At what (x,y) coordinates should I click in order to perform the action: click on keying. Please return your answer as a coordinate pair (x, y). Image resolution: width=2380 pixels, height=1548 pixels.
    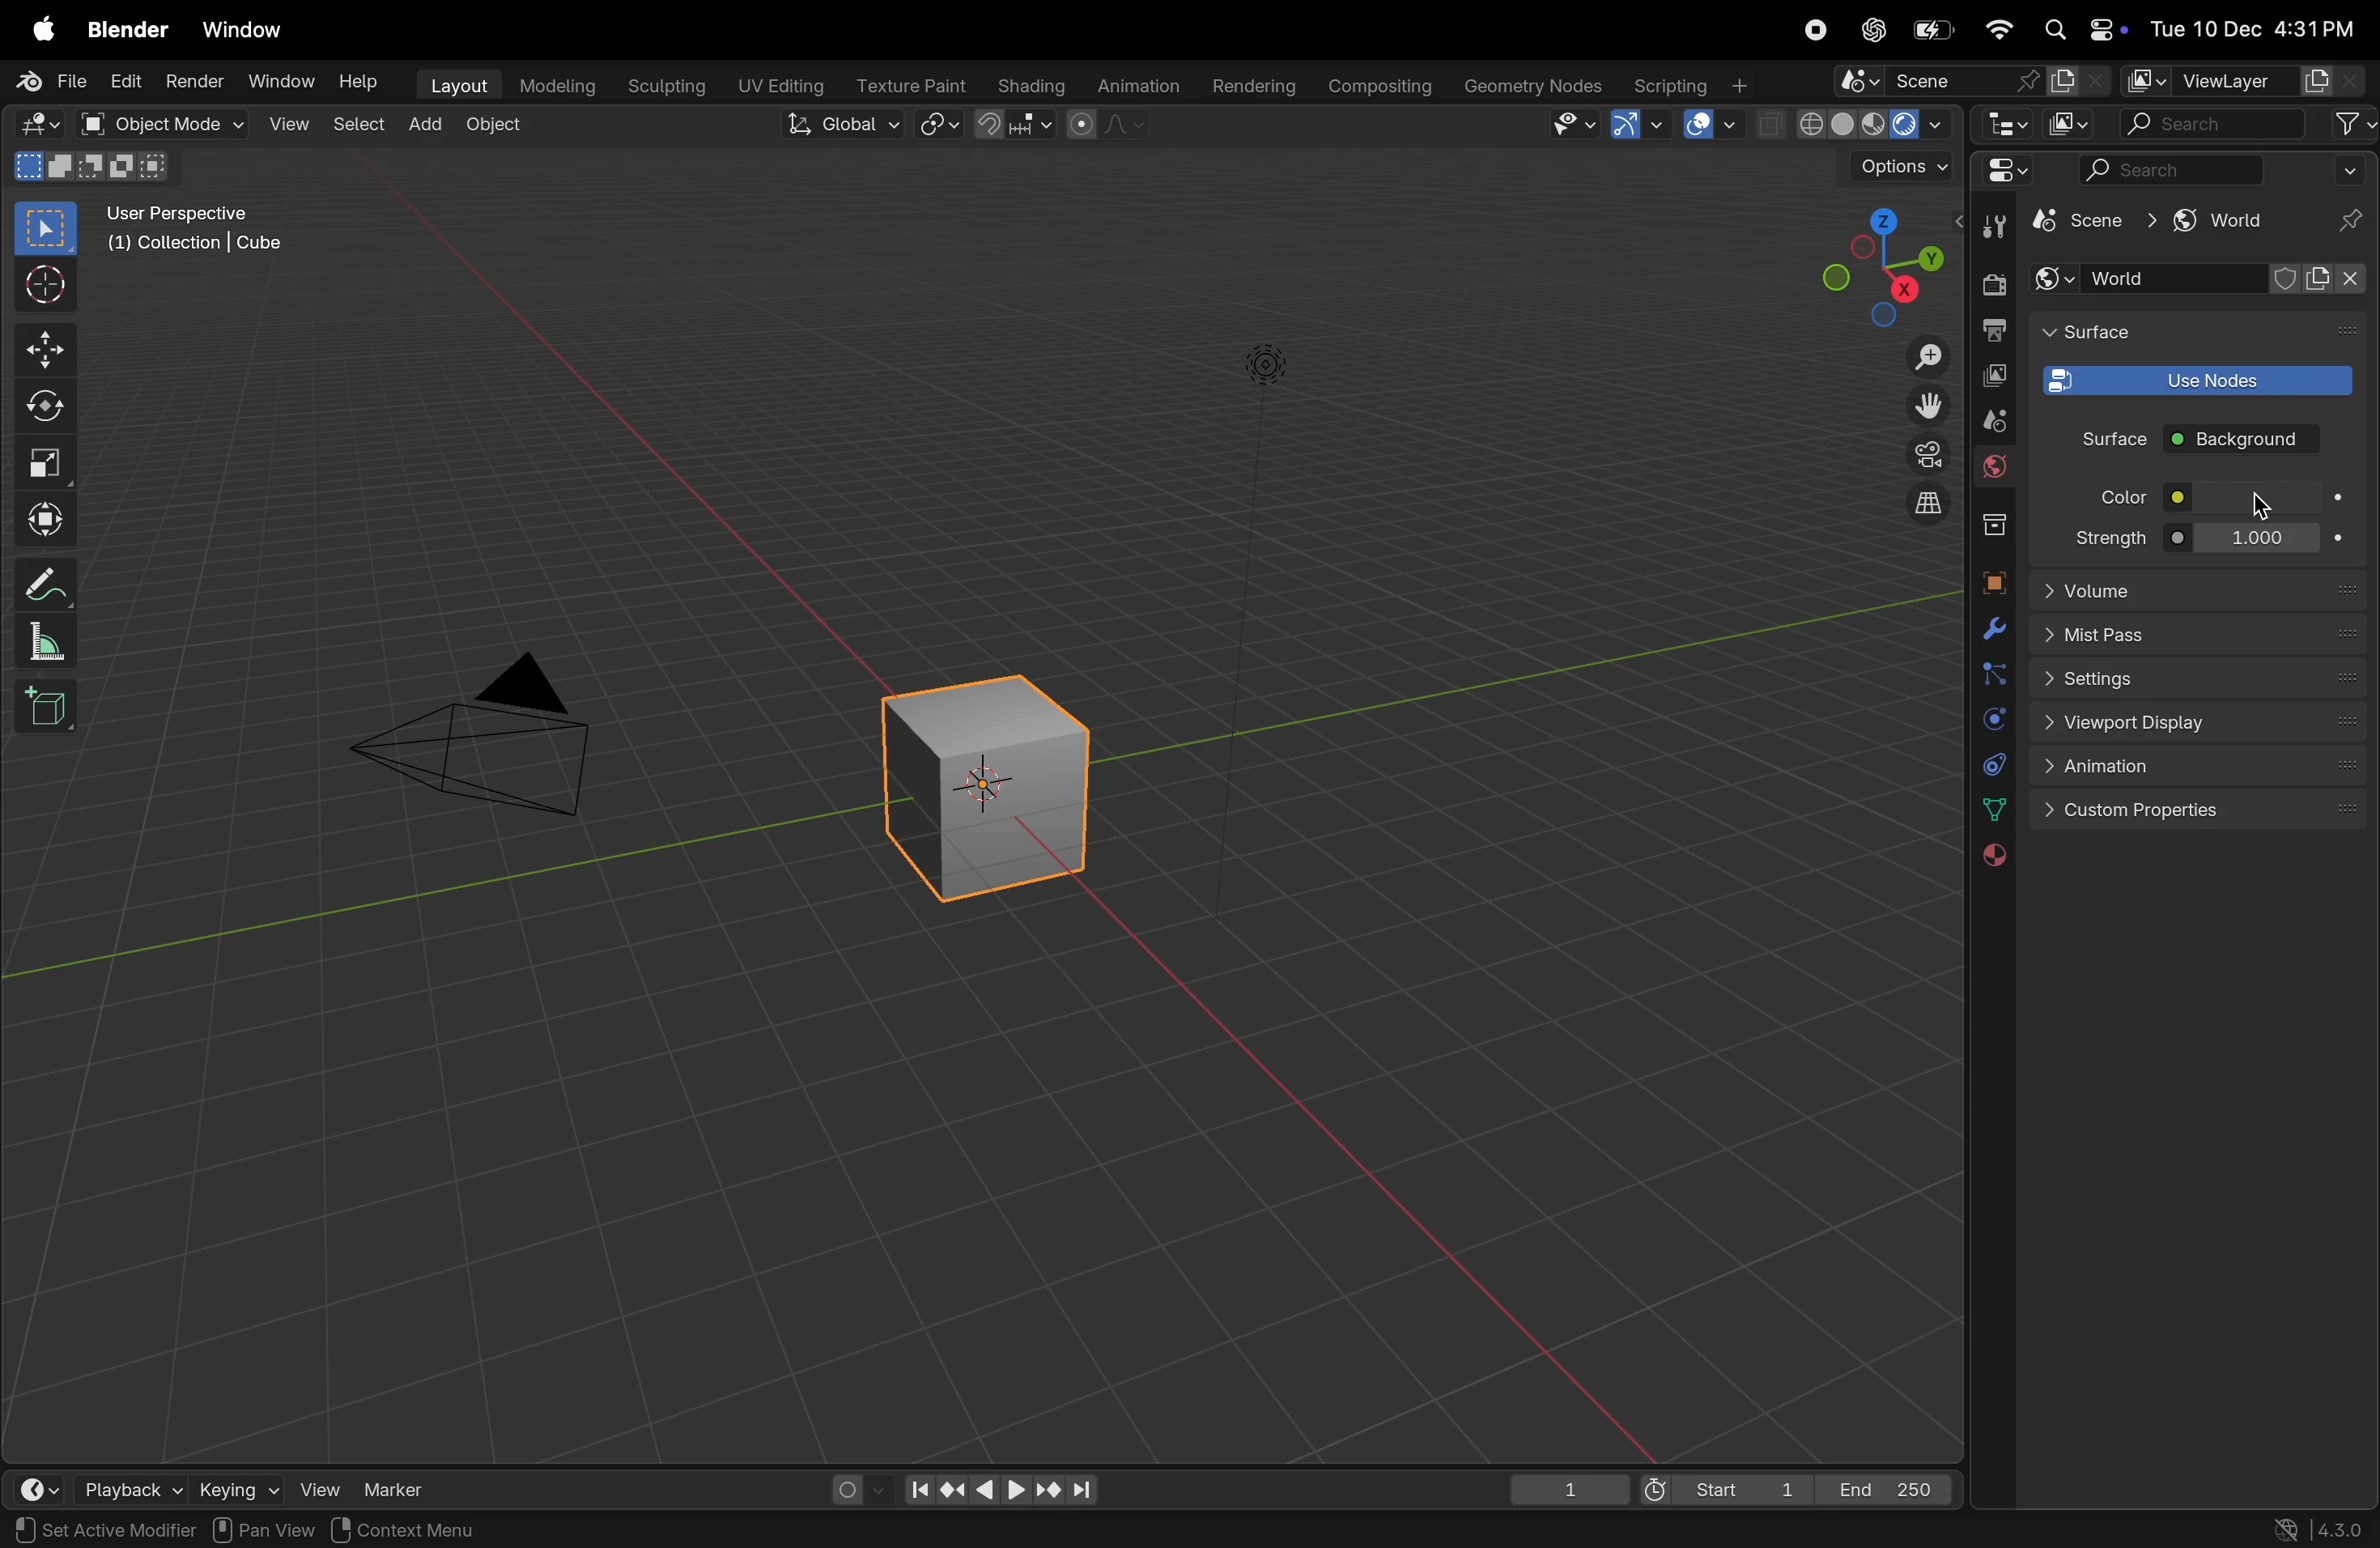
    Looking at the image, I should click on (239, 1486).